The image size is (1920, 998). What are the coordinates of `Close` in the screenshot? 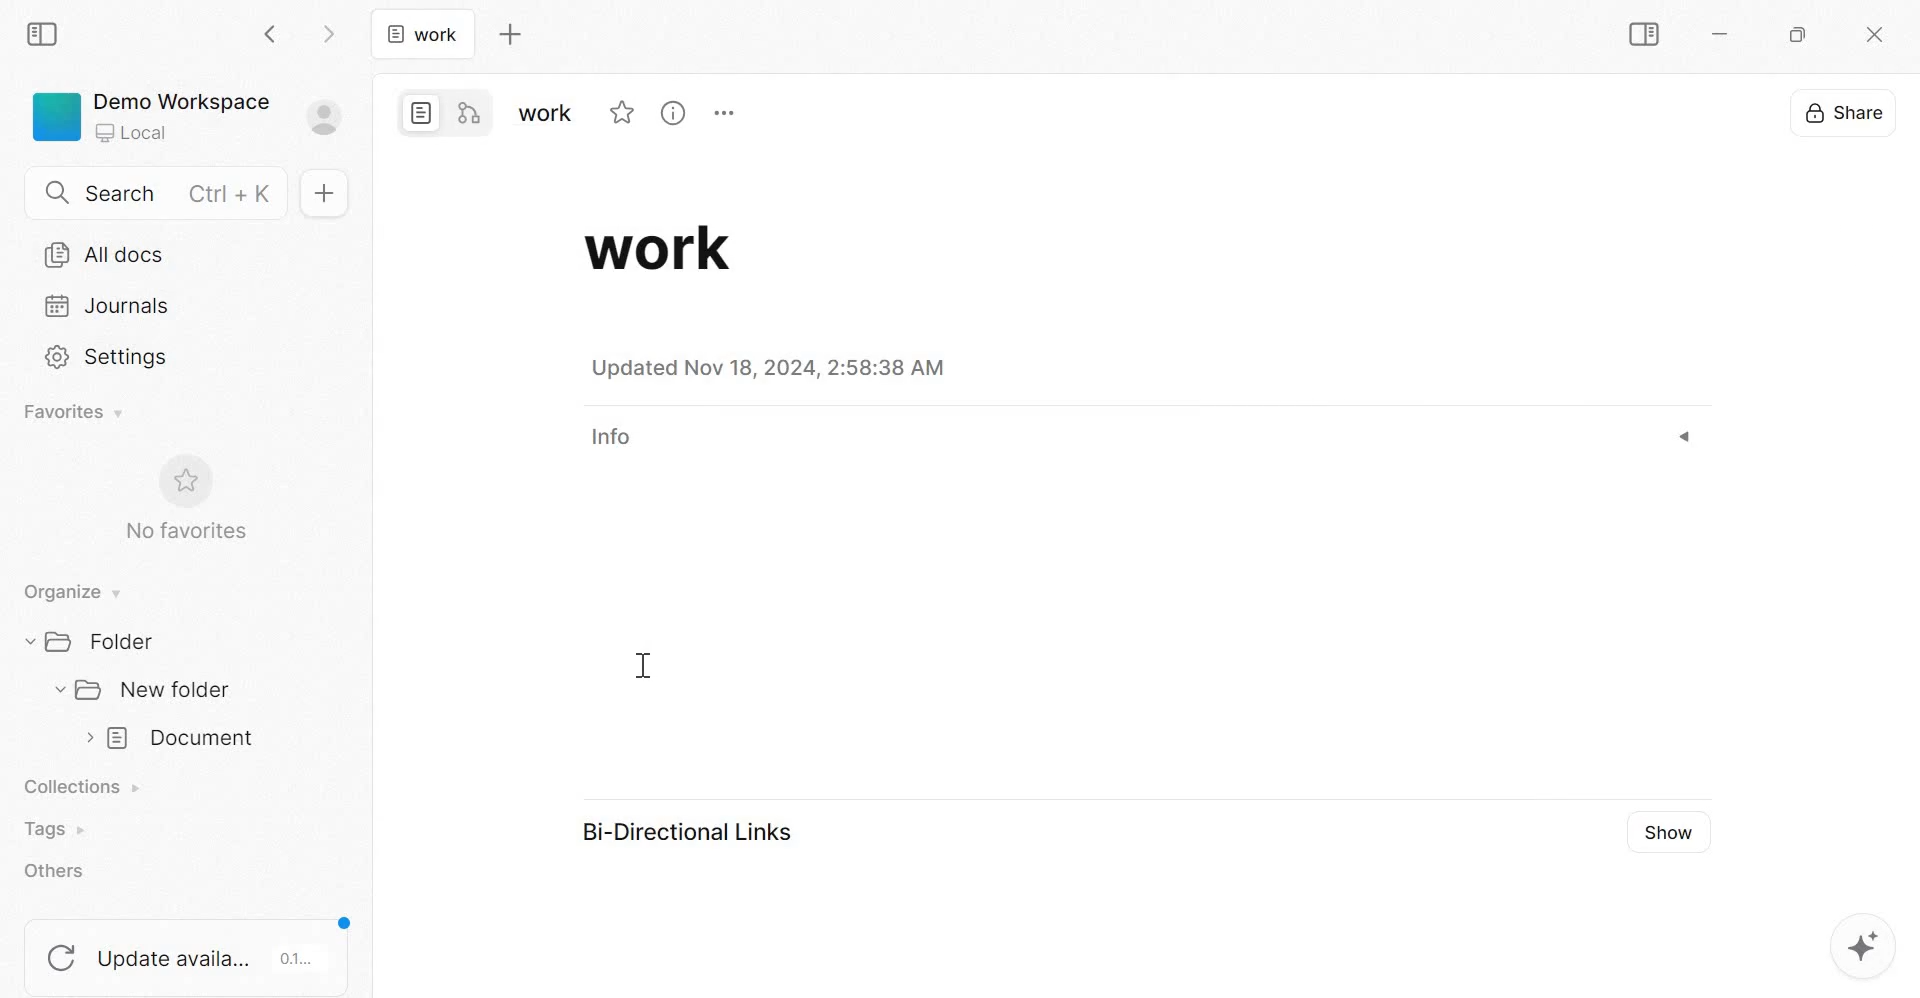 It's located at (1871, 36).